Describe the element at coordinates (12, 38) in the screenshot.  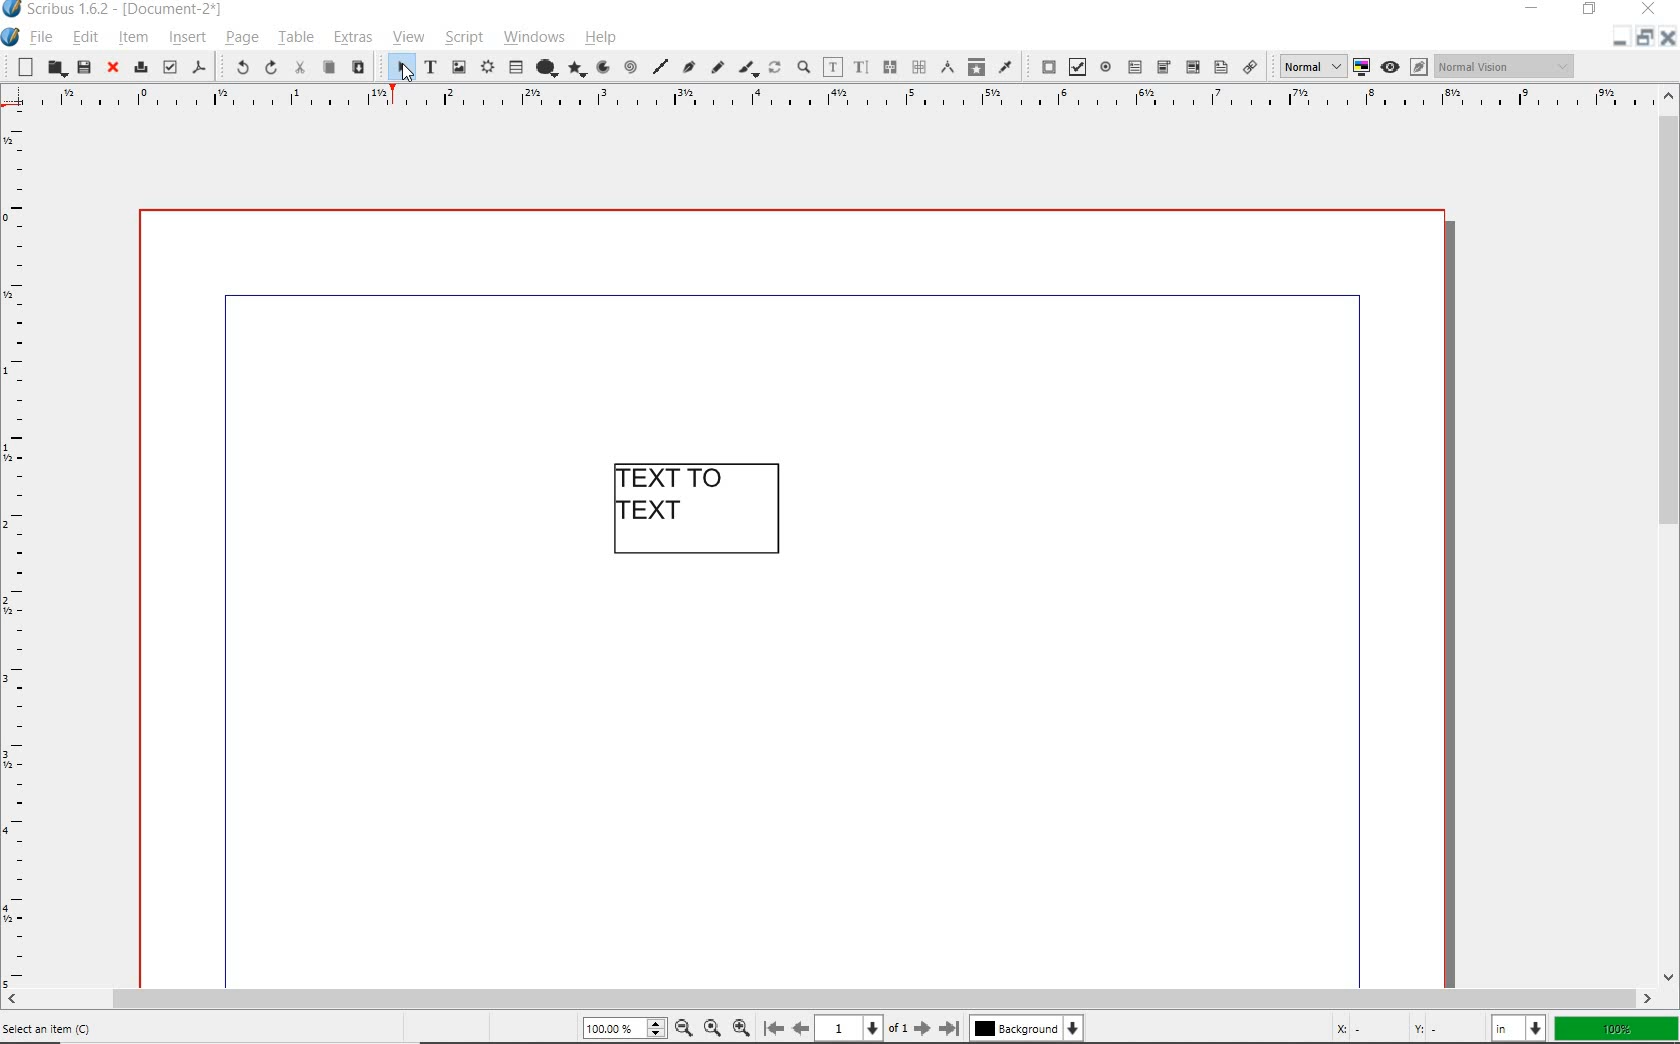
I see `system icon` at that location.